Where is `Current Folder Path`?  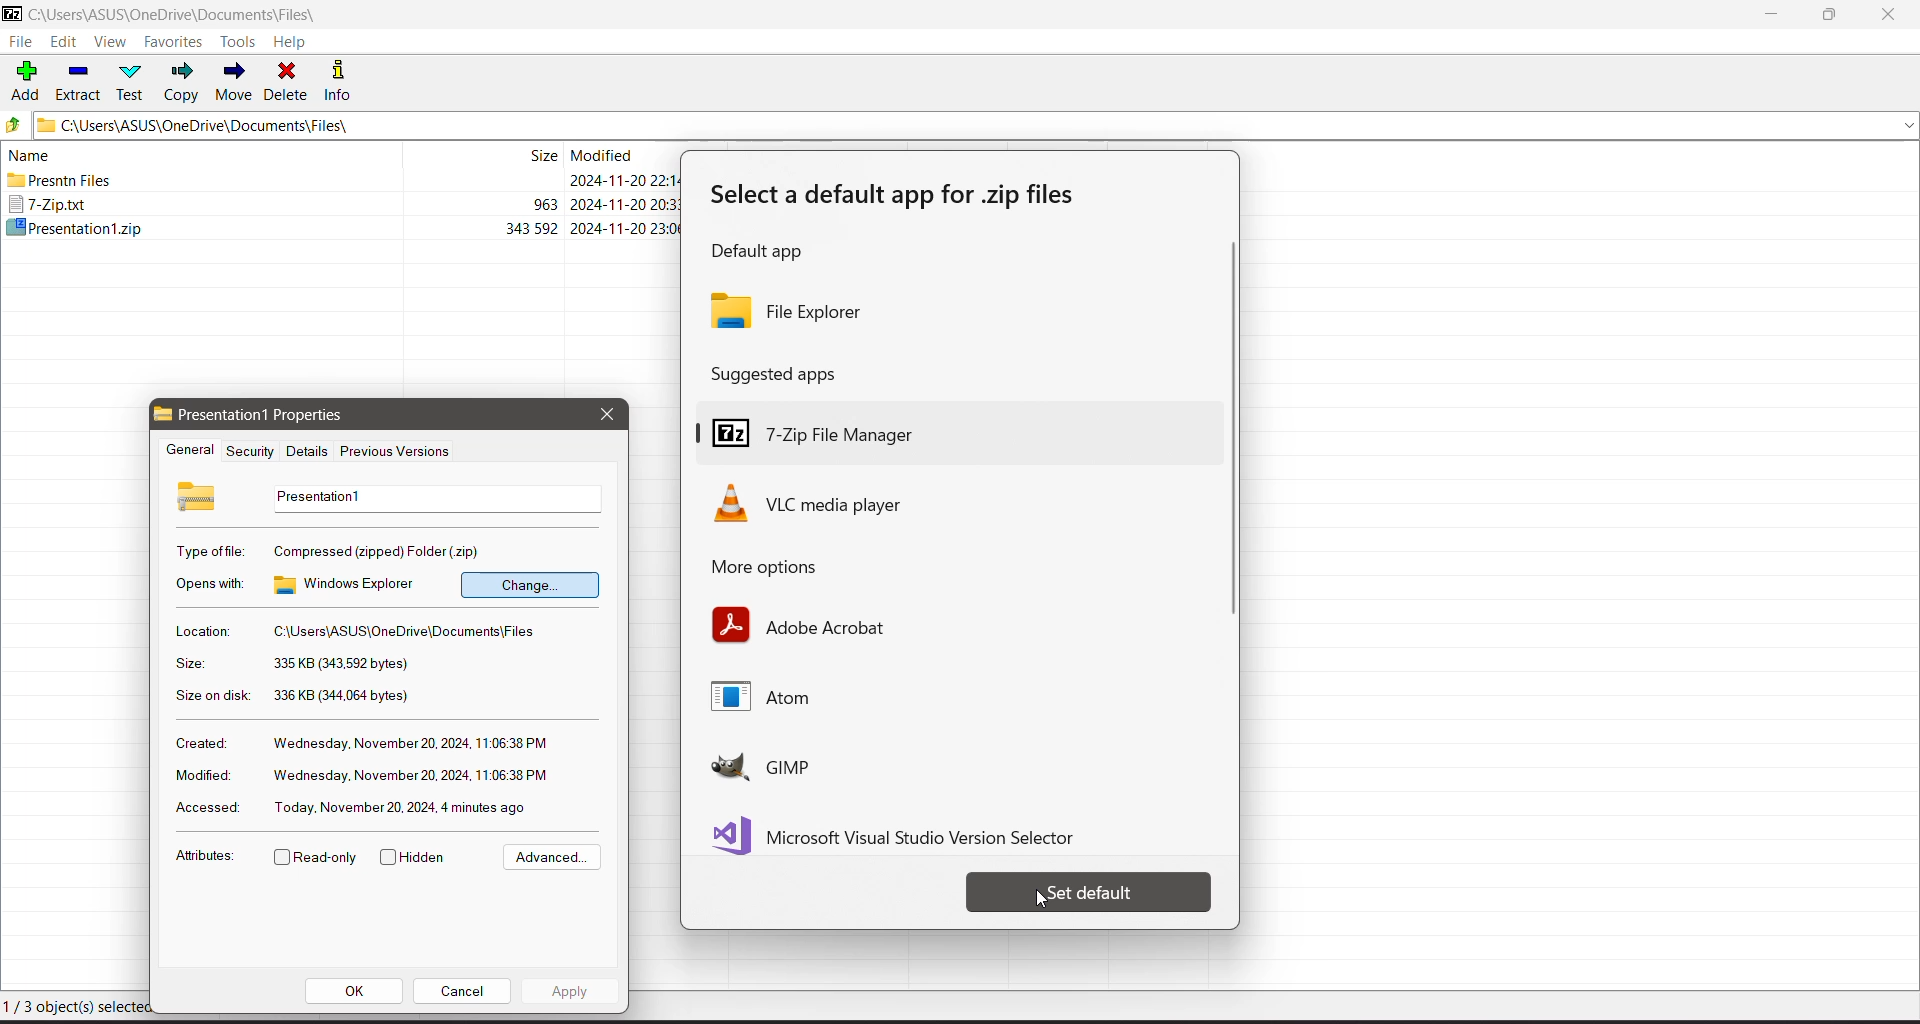 Current Folder Path is located at coordinates (977, 124).